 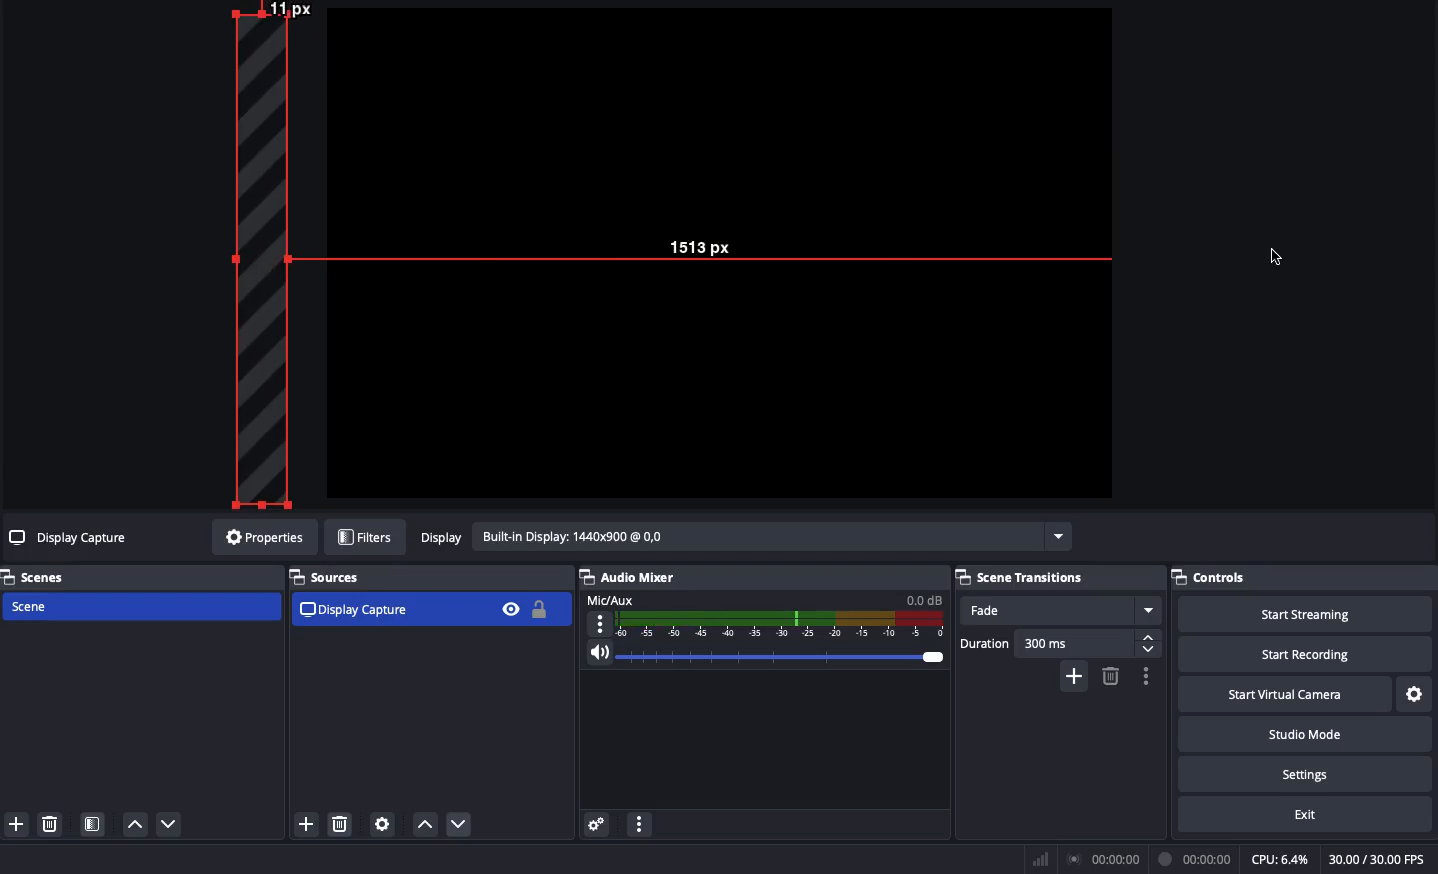 I want to click on Settings, so click(x=1303, y=771).